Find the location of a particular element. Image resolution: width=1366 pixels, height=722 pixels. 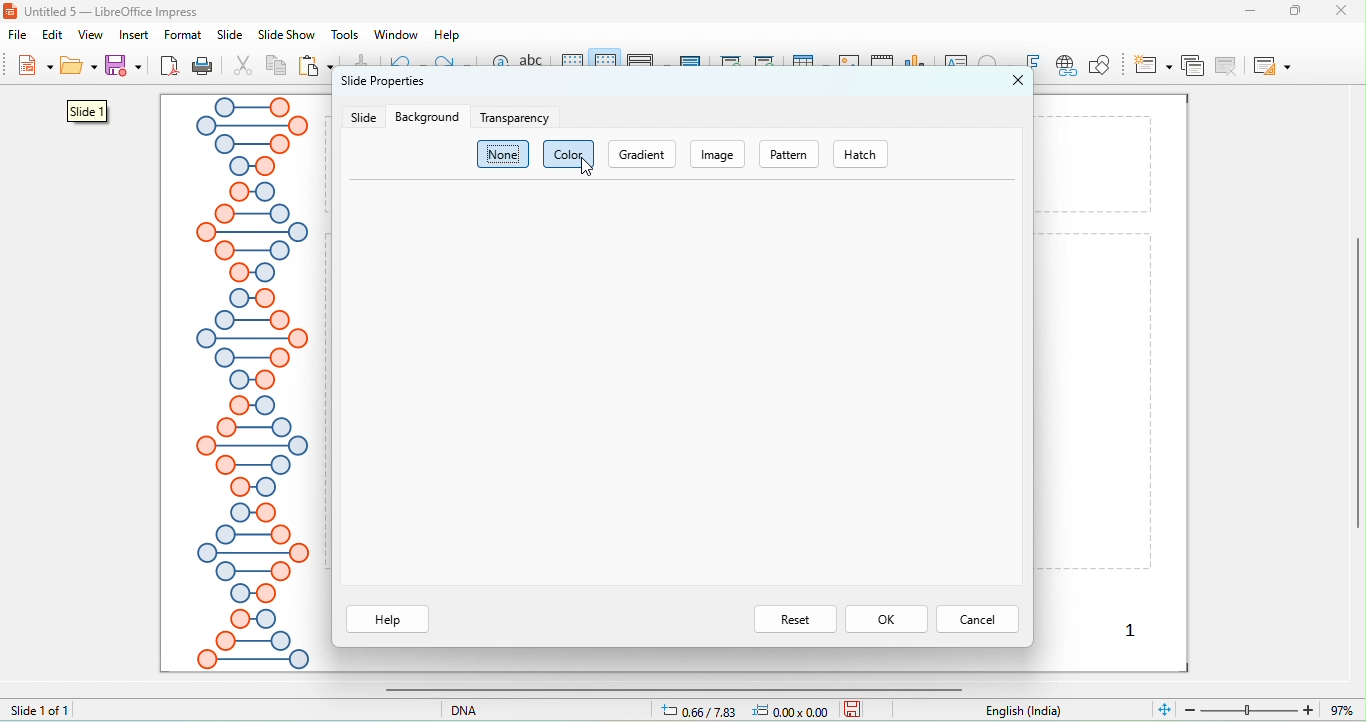

text box is located at coordinates (958, 65).